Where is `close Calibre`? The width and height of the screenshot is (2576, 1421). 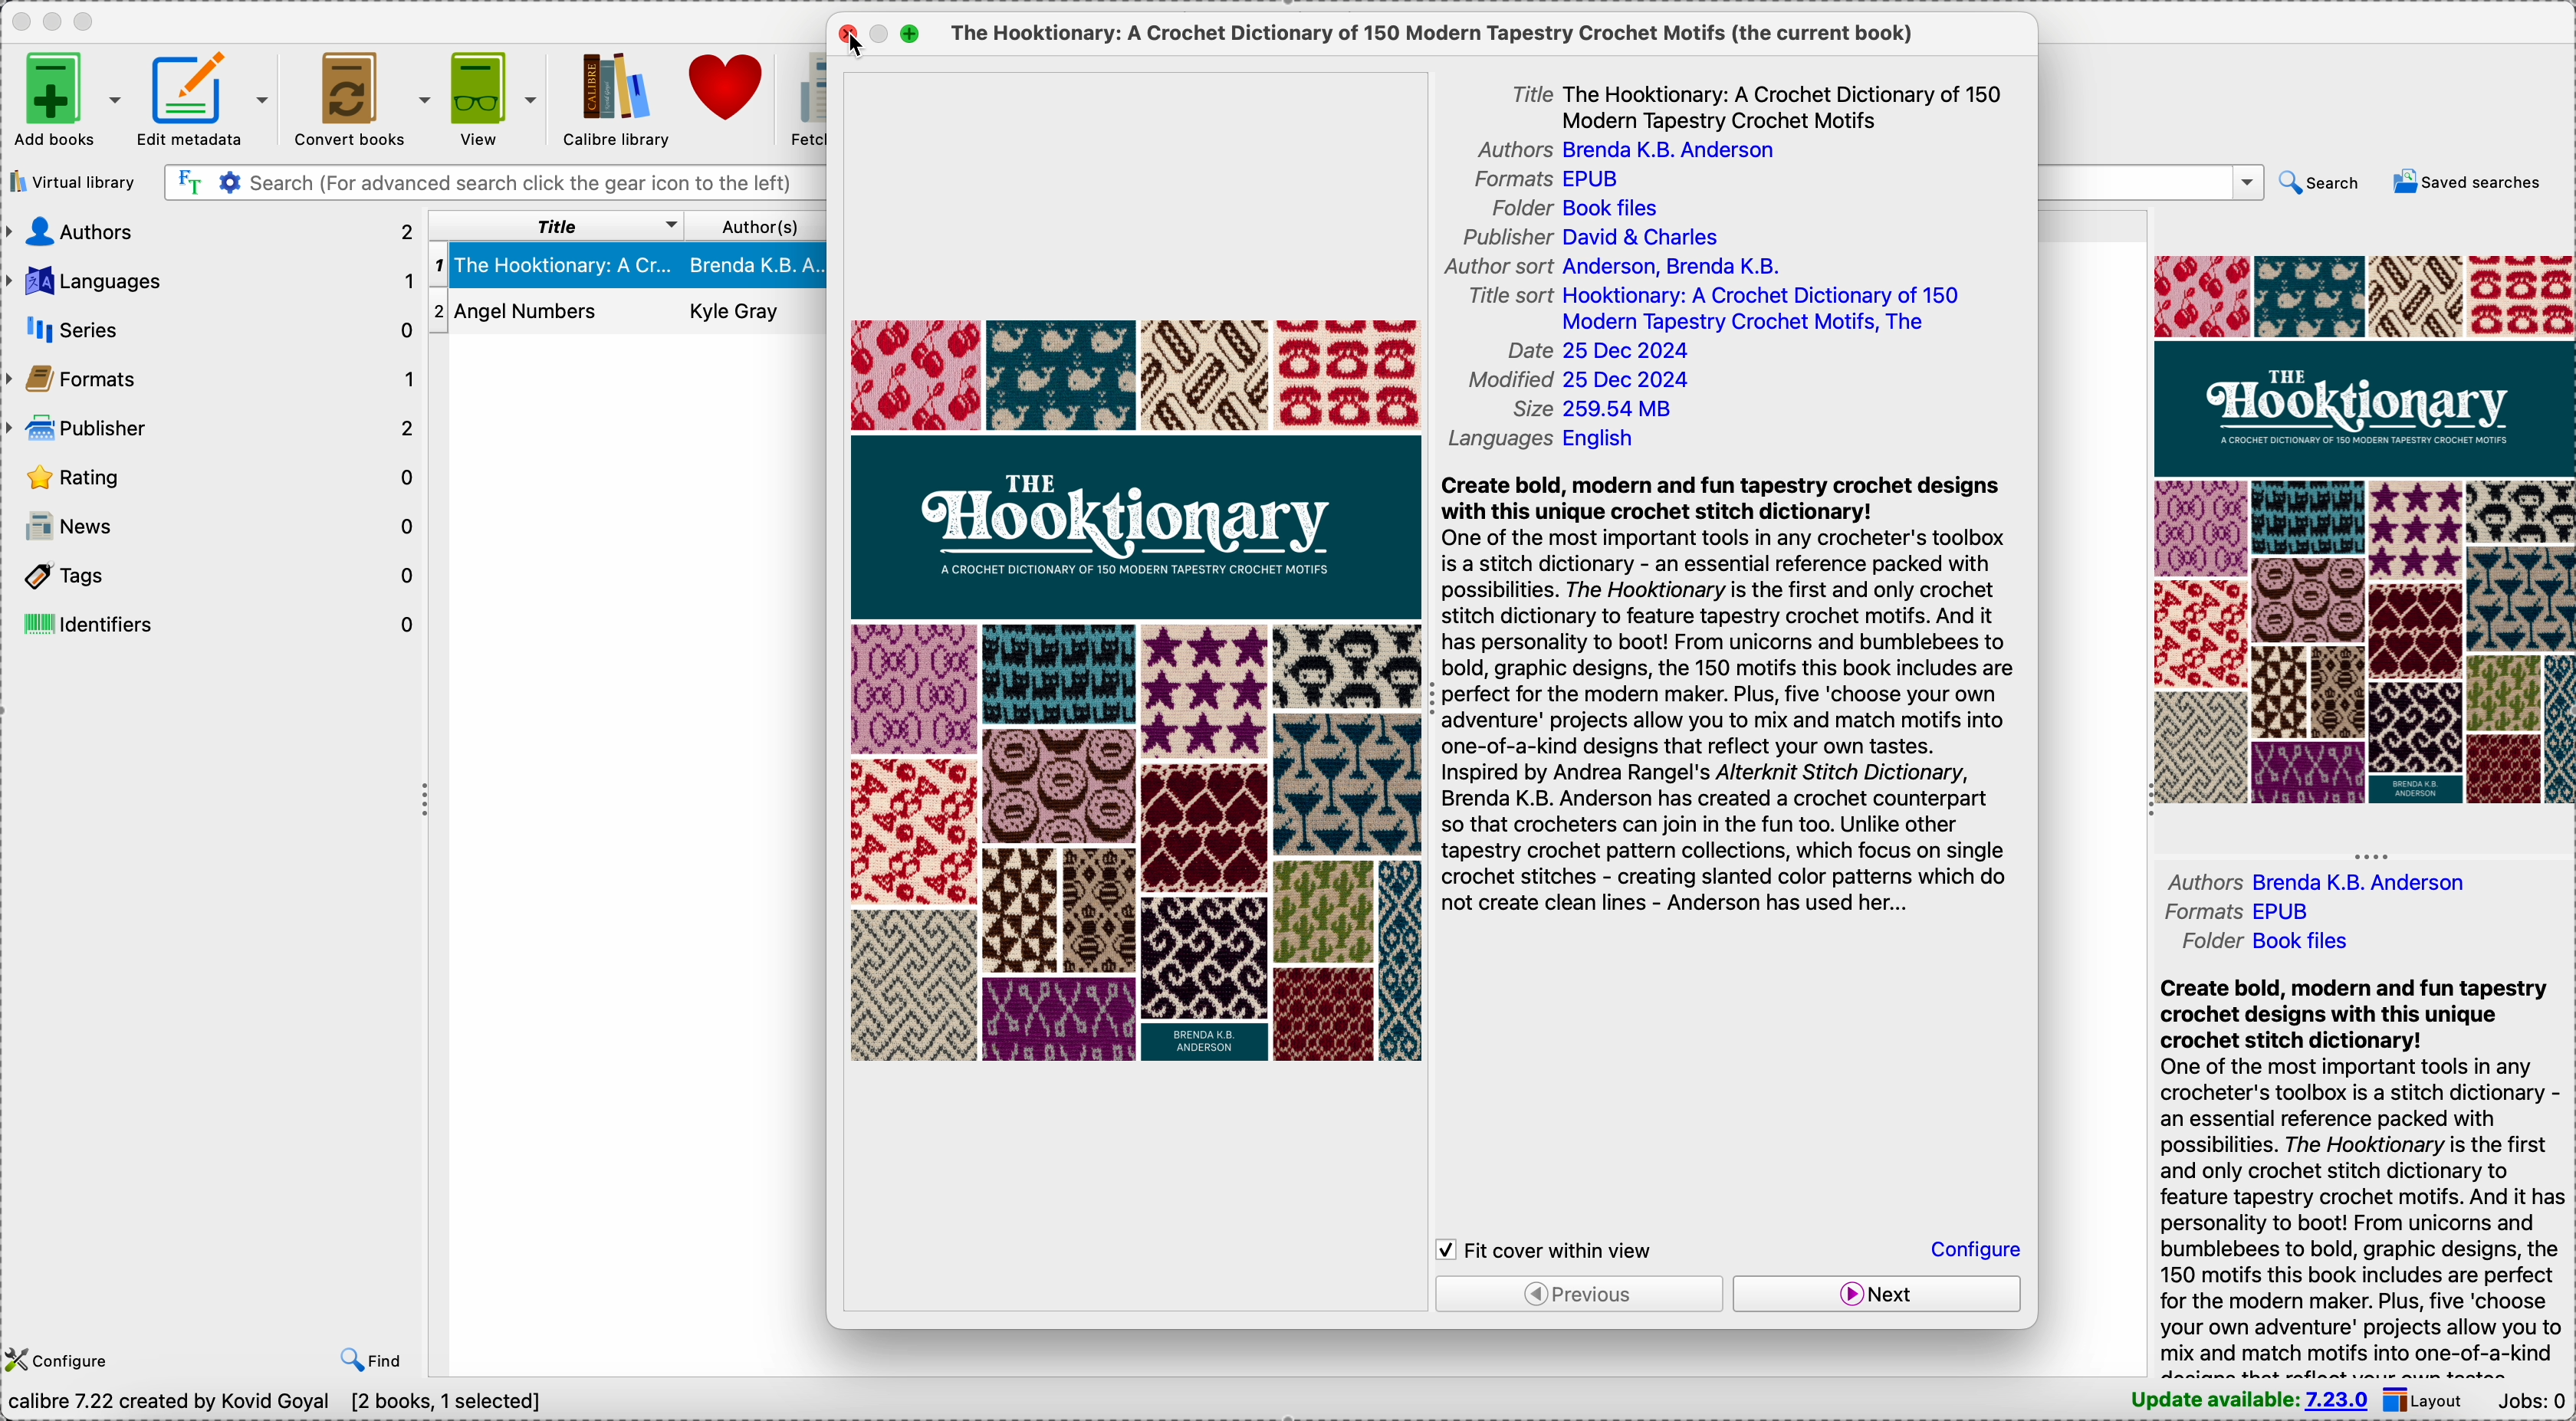
close Calibre is located at coordinates (18, 21).